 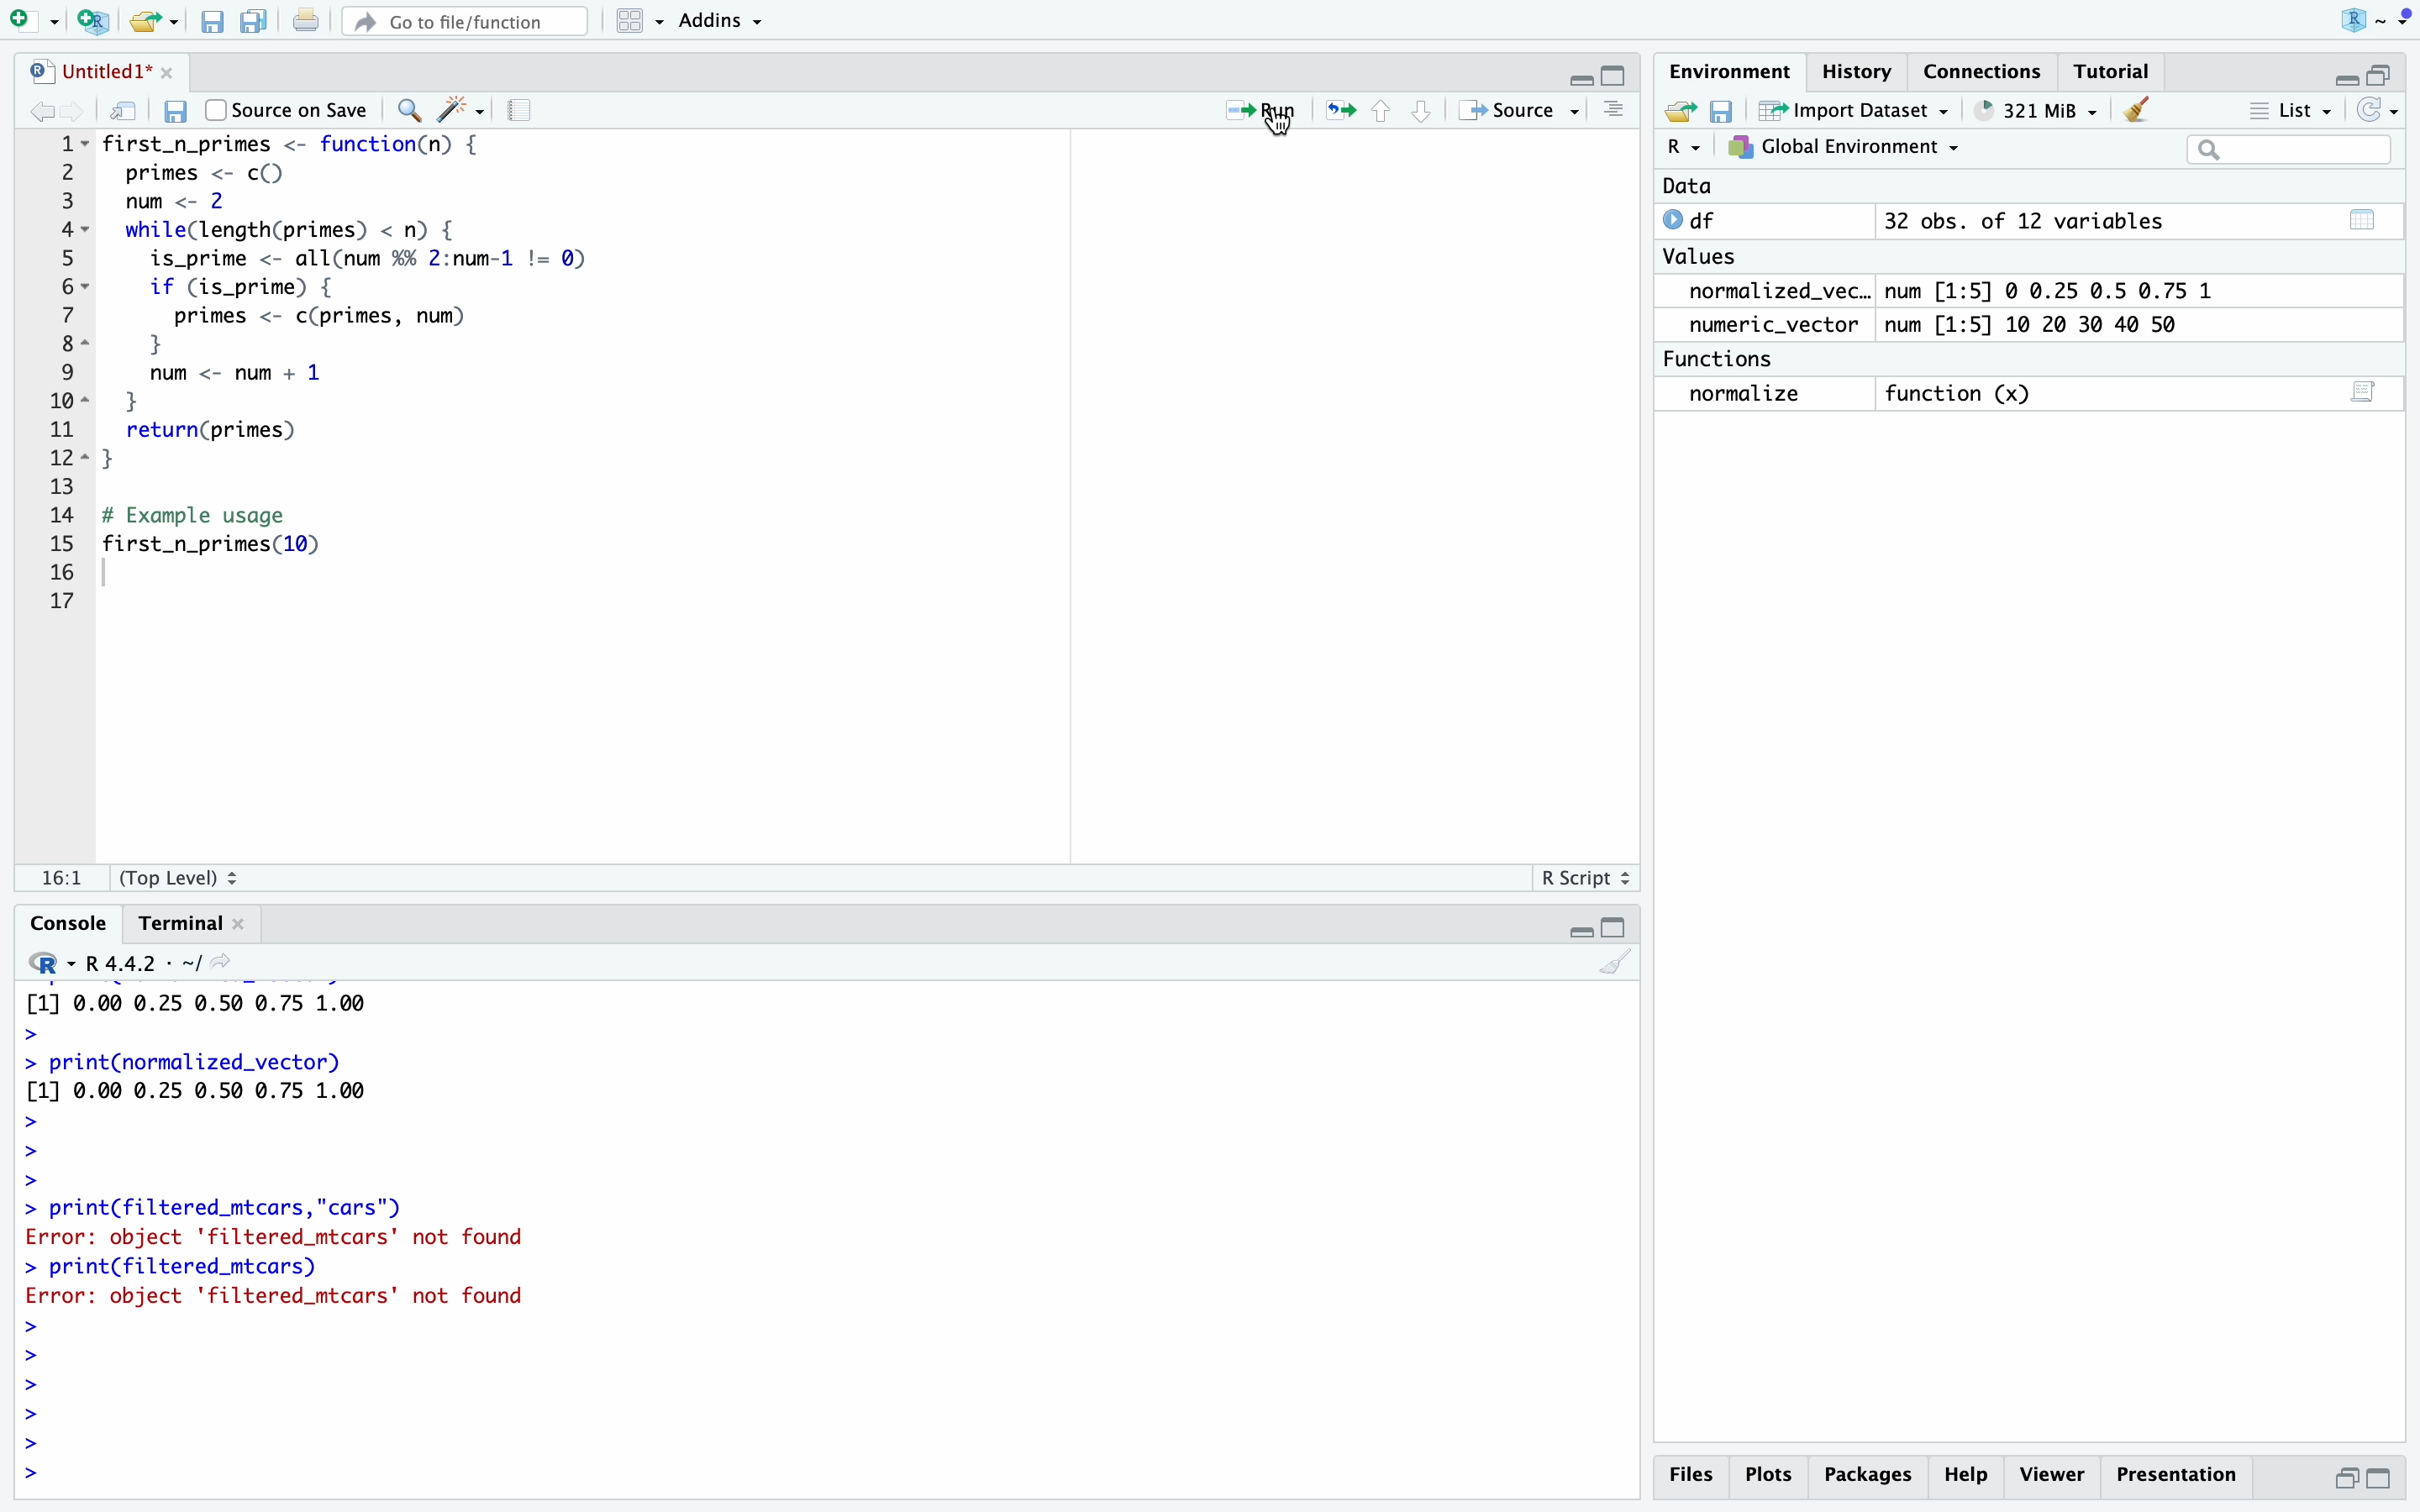 What do you see at coordinates (2279, 109) in the screenshot?
I see `= List ` at bounding box center [2279, 109].